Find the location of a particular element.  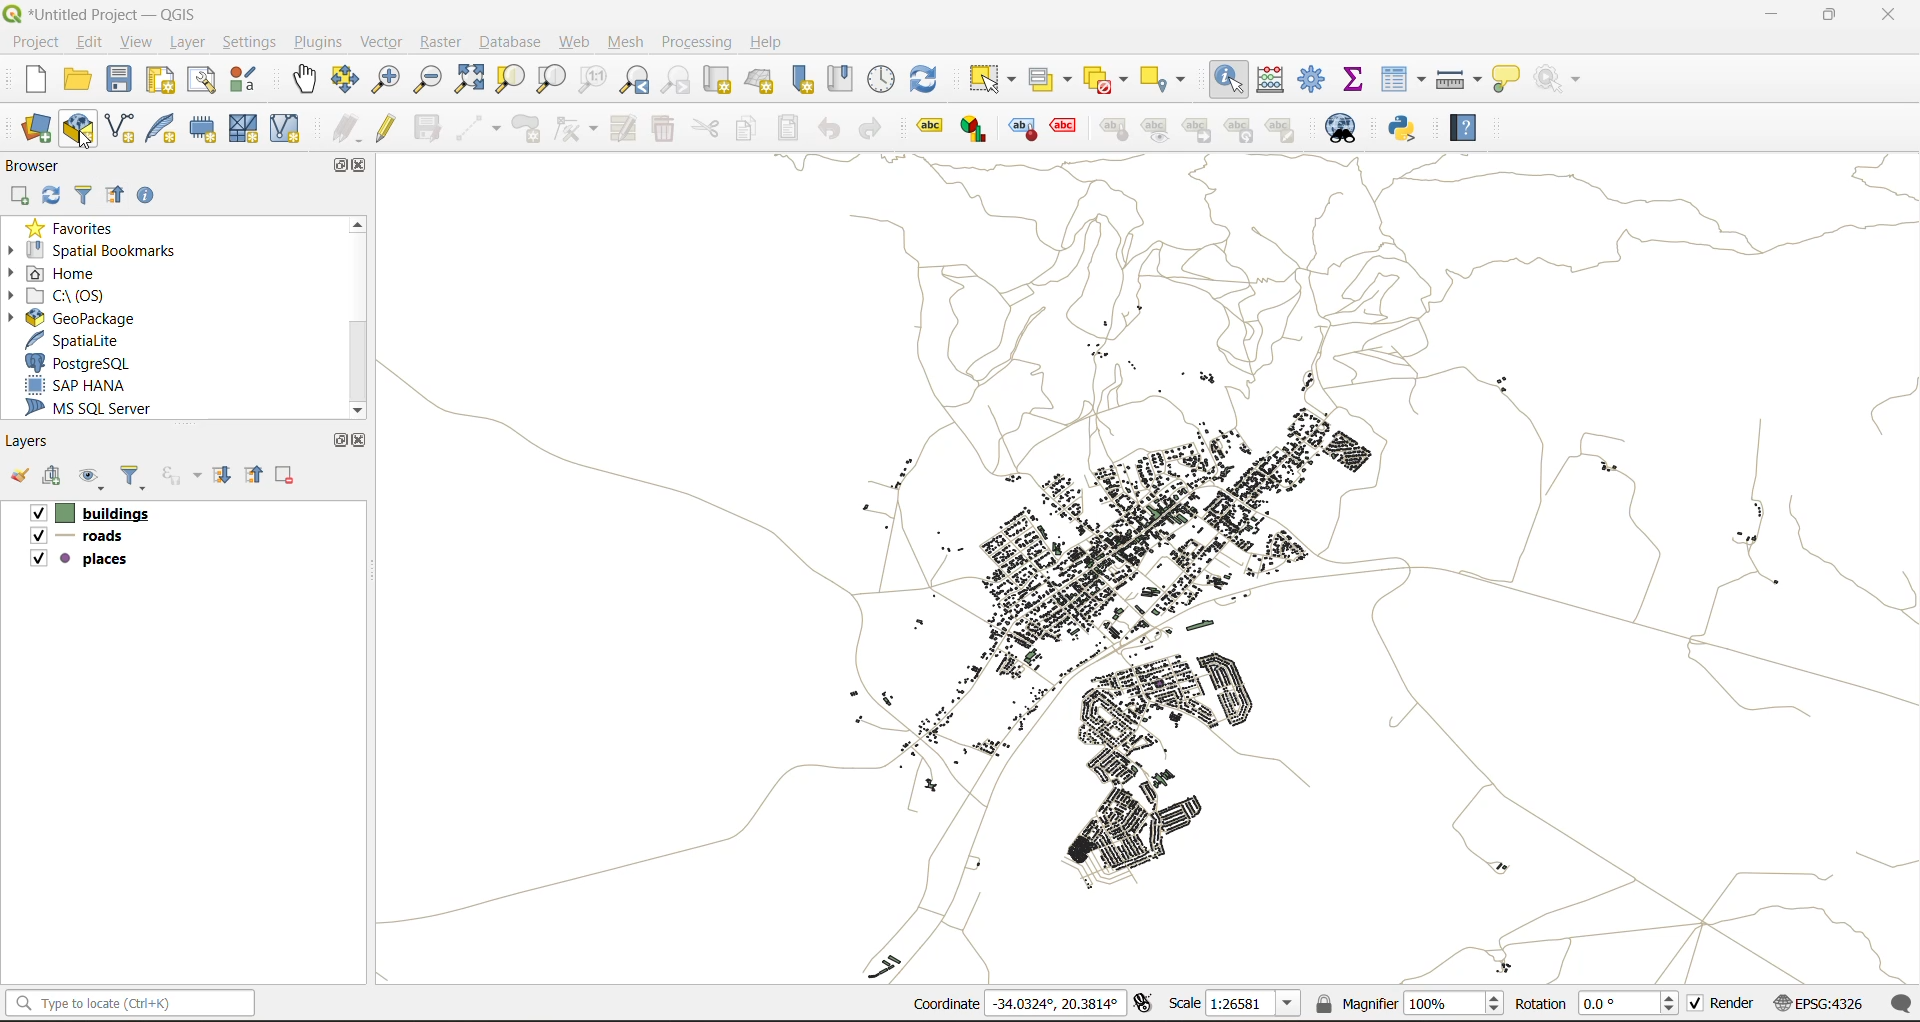

web is located at coordinates (576, 42).